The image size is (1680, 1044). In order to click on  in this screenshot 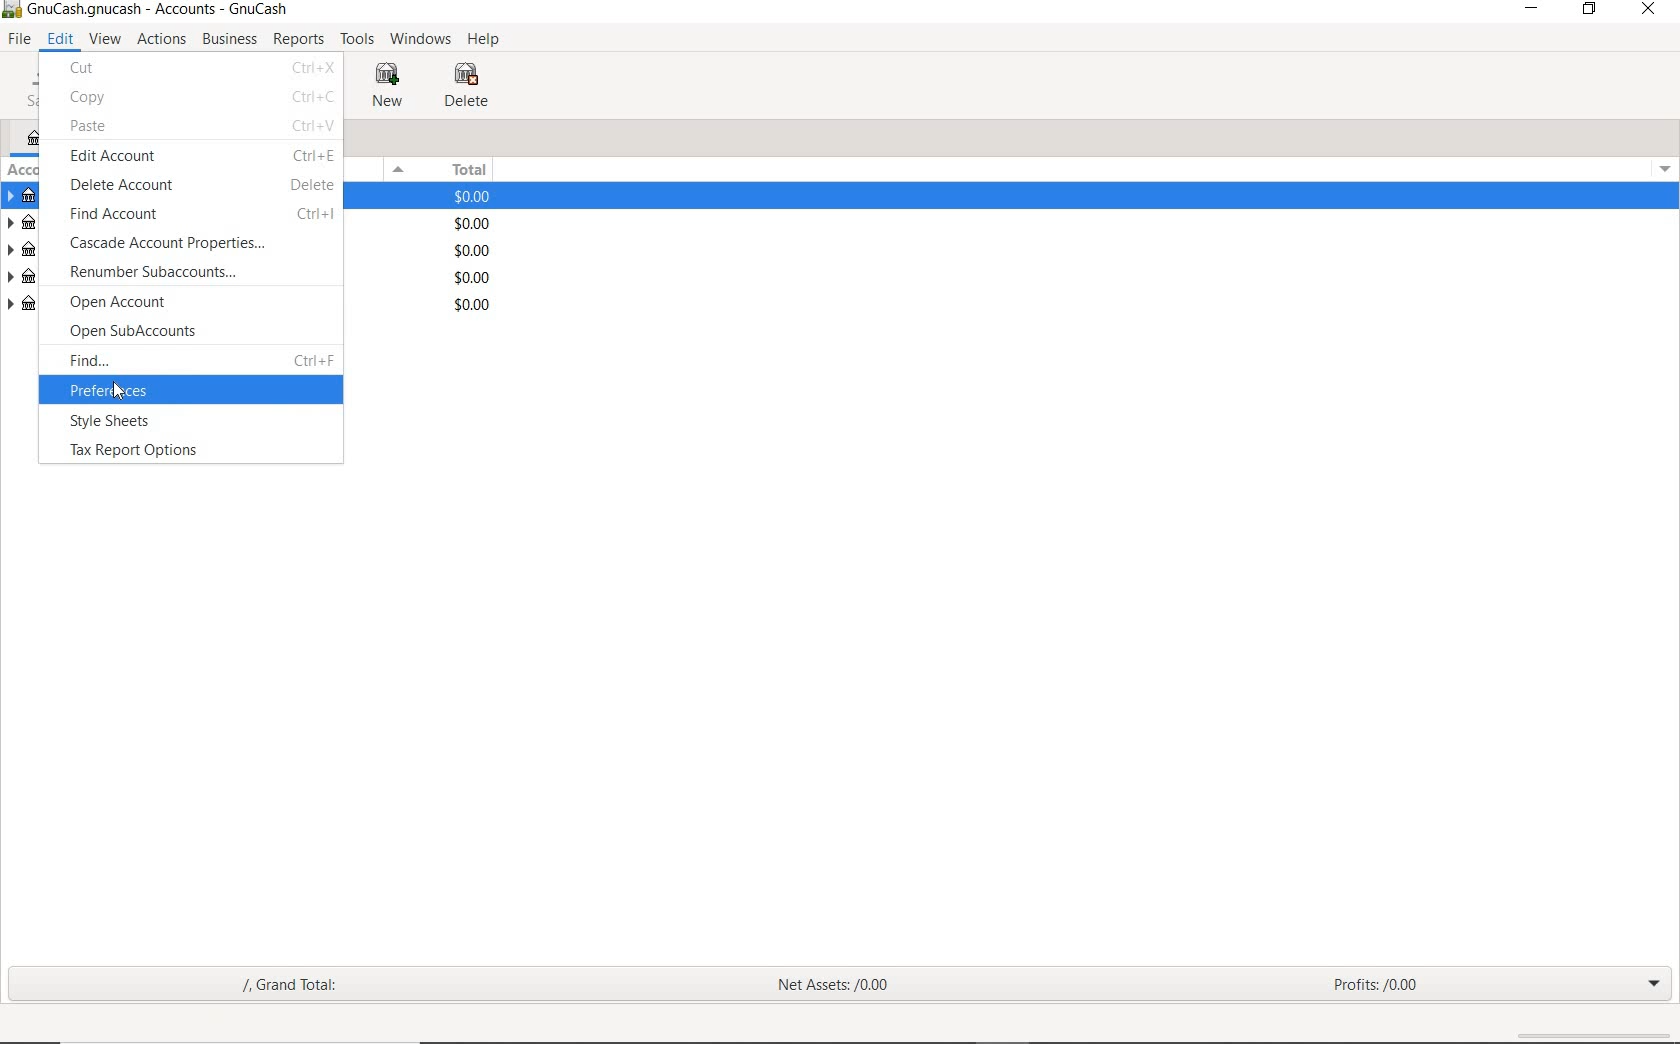, I will do `click(310, 67)`.